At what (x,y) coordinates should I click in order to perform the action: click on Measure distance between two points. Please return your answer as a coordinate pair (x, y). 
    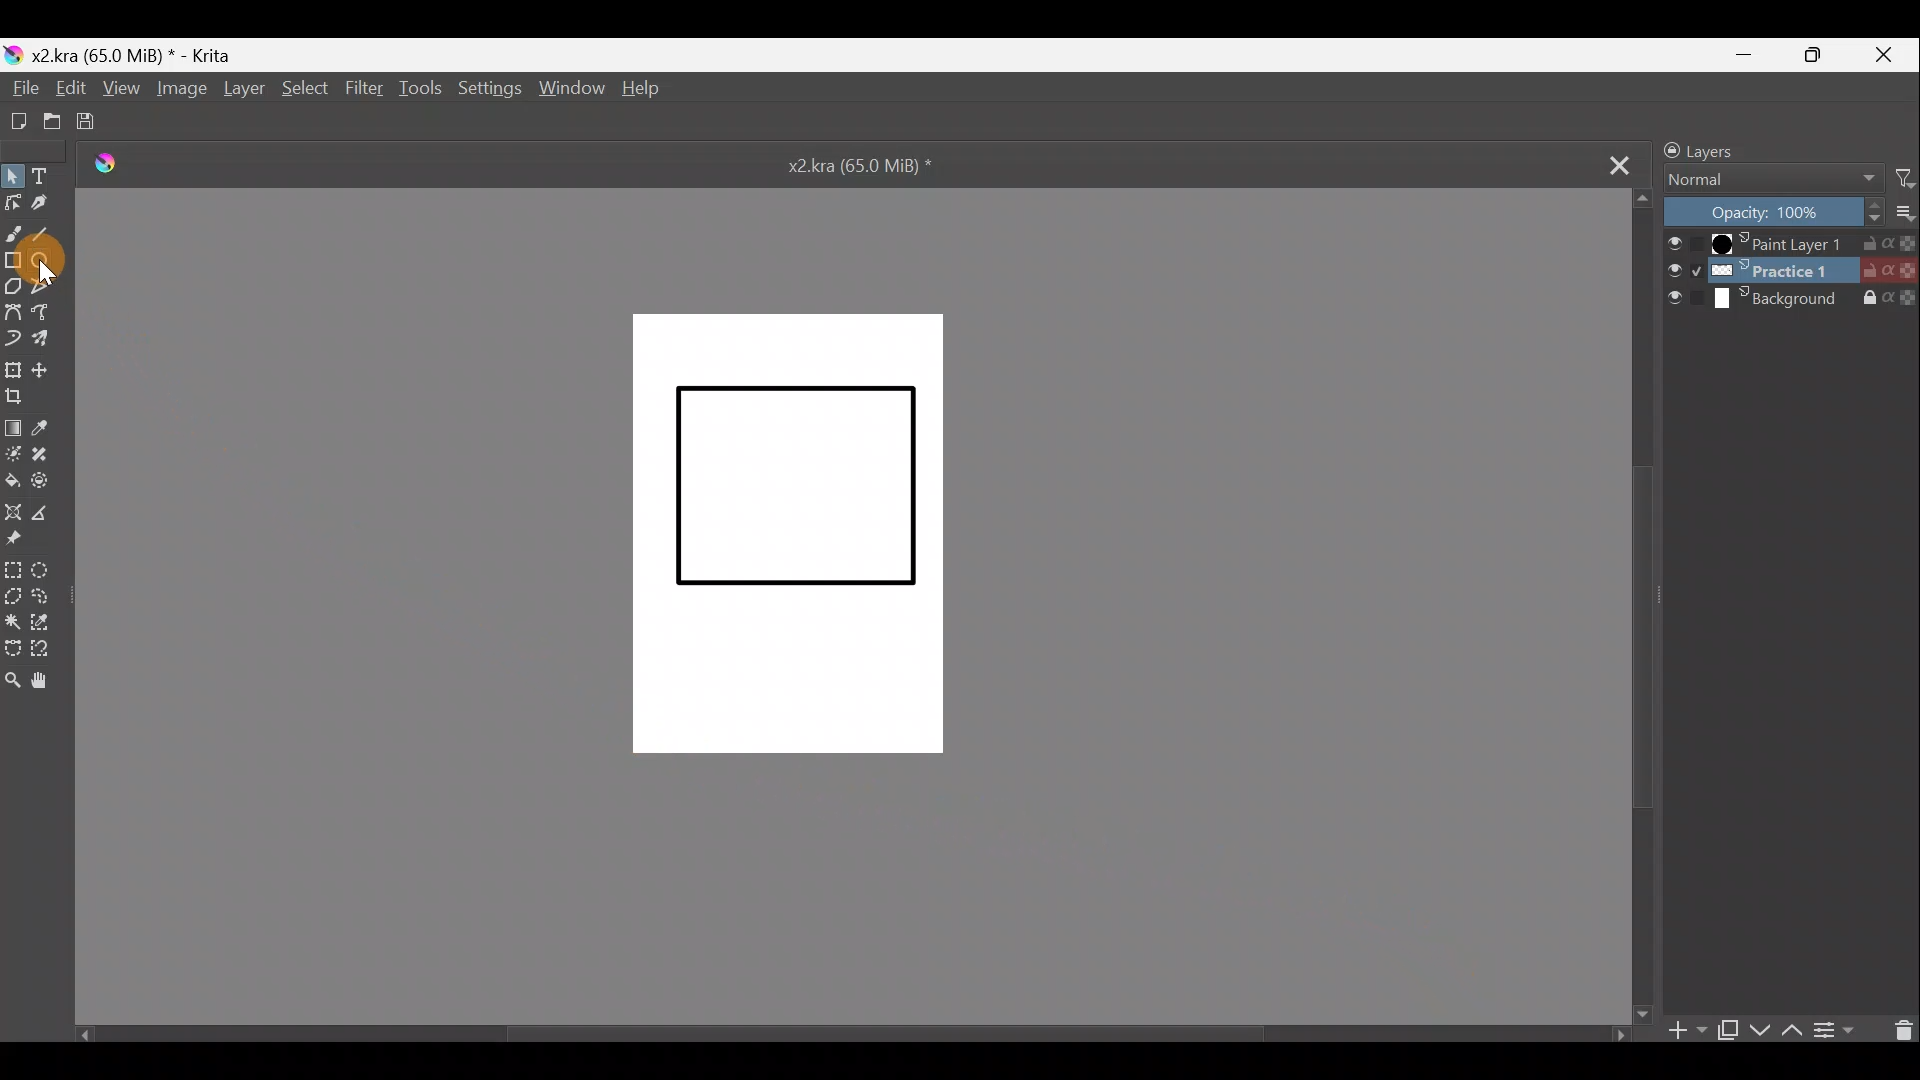
    Looking at the image, I should click on (46, 512).